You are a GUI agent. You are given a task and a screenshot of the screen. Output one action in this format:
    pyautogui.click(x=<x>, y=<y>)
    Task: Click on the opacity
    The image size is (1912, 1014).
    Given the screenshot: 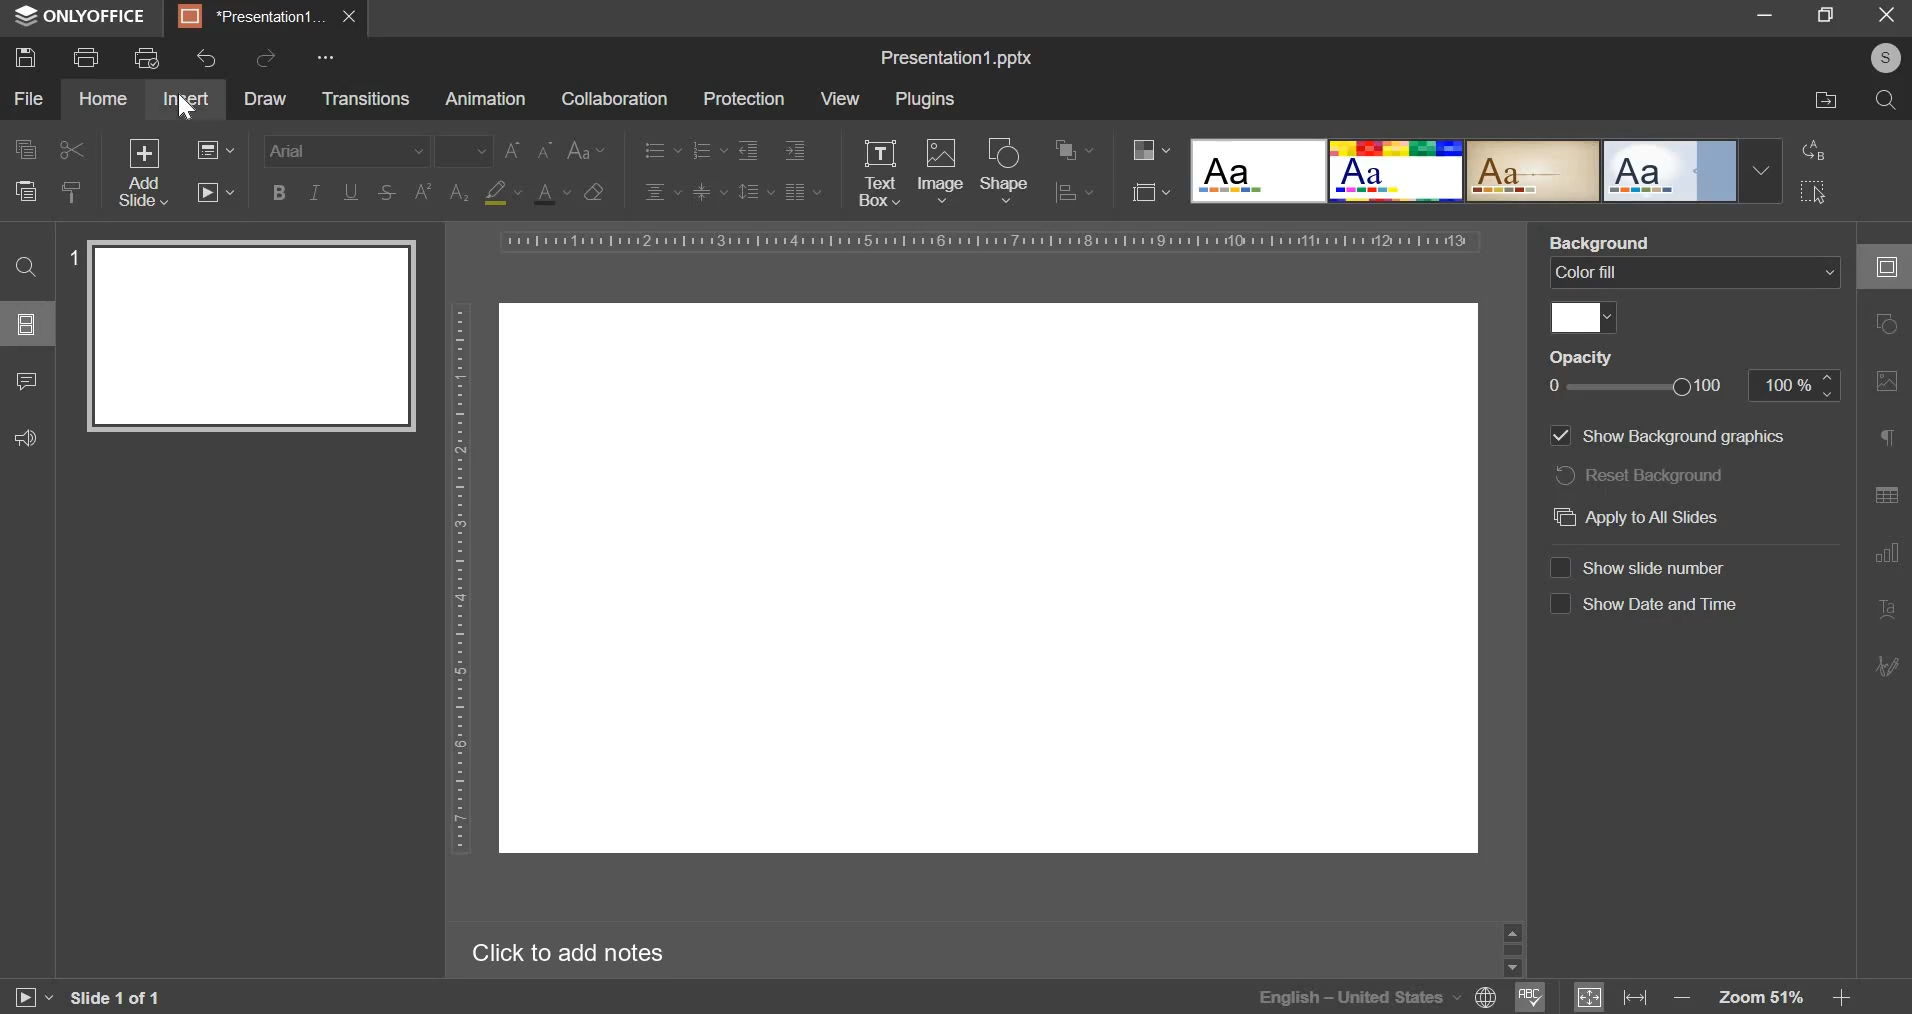 What is the action you would take?
    pyautogui.click(x=1586, y=358)
    